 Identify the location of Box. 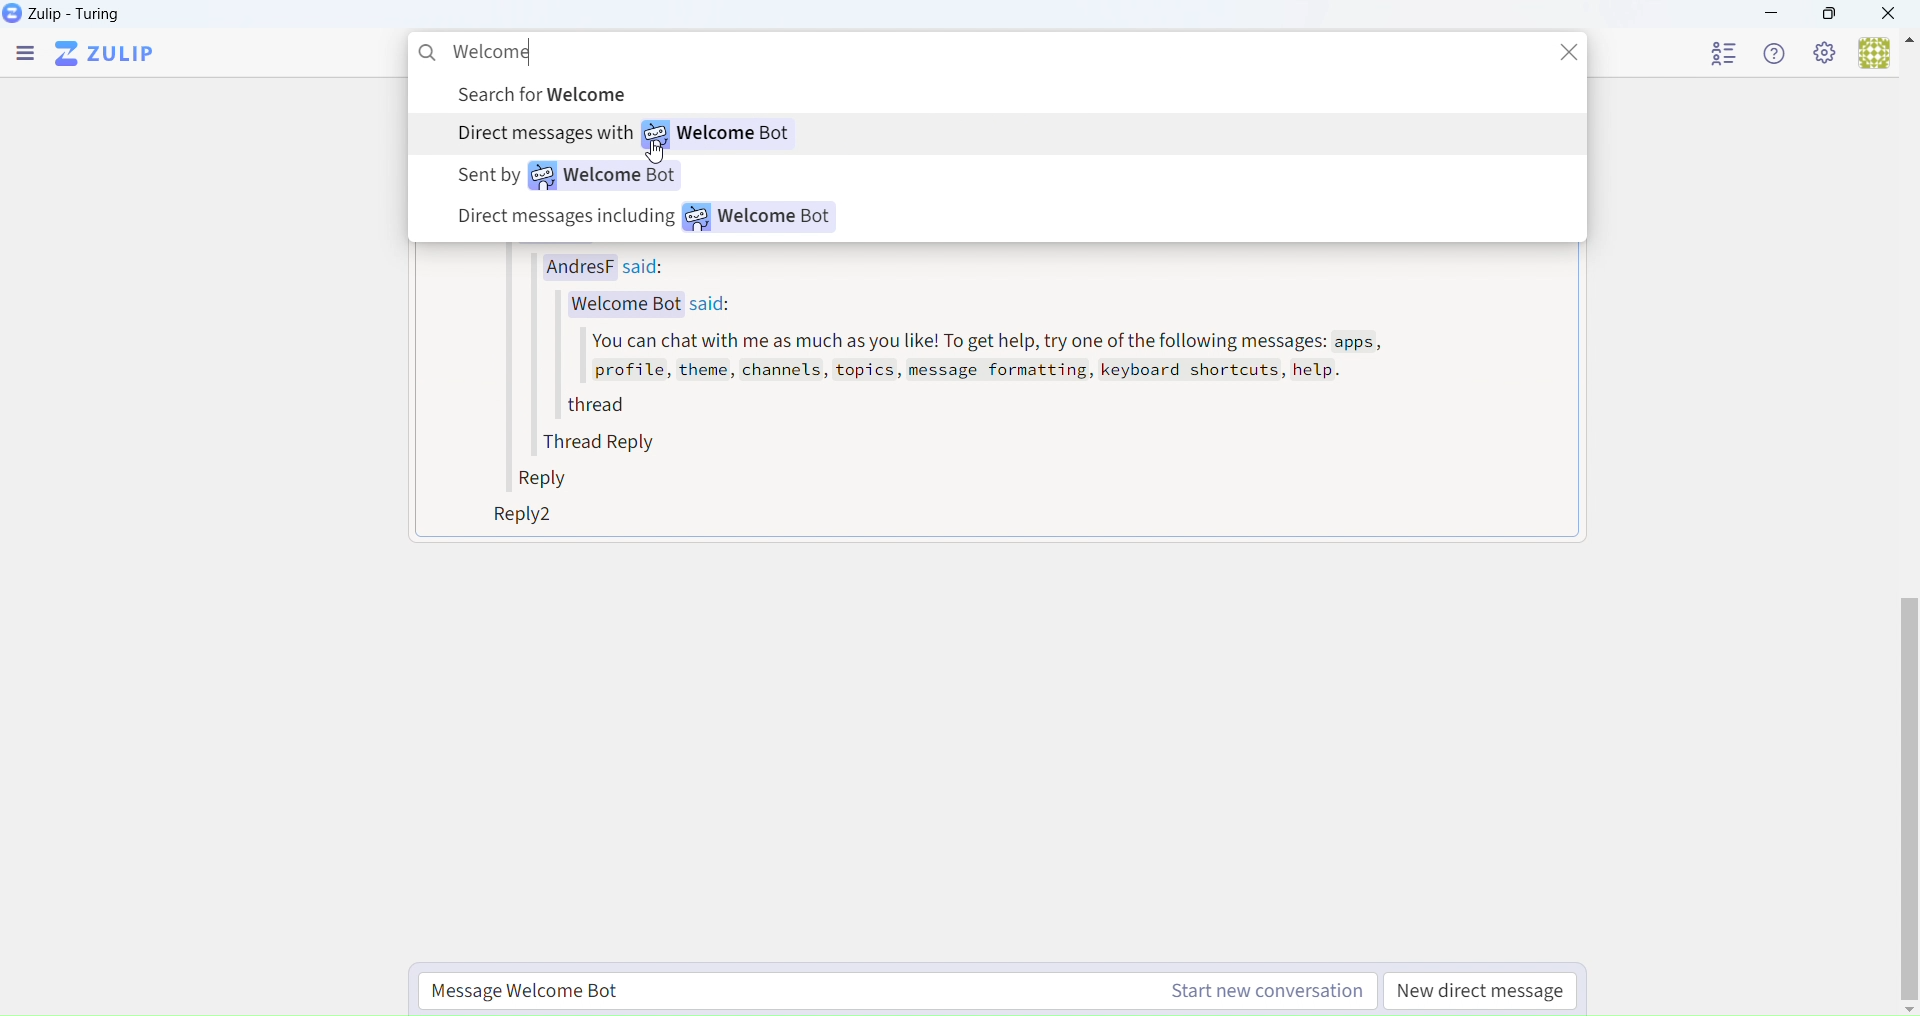
(1830, 13).